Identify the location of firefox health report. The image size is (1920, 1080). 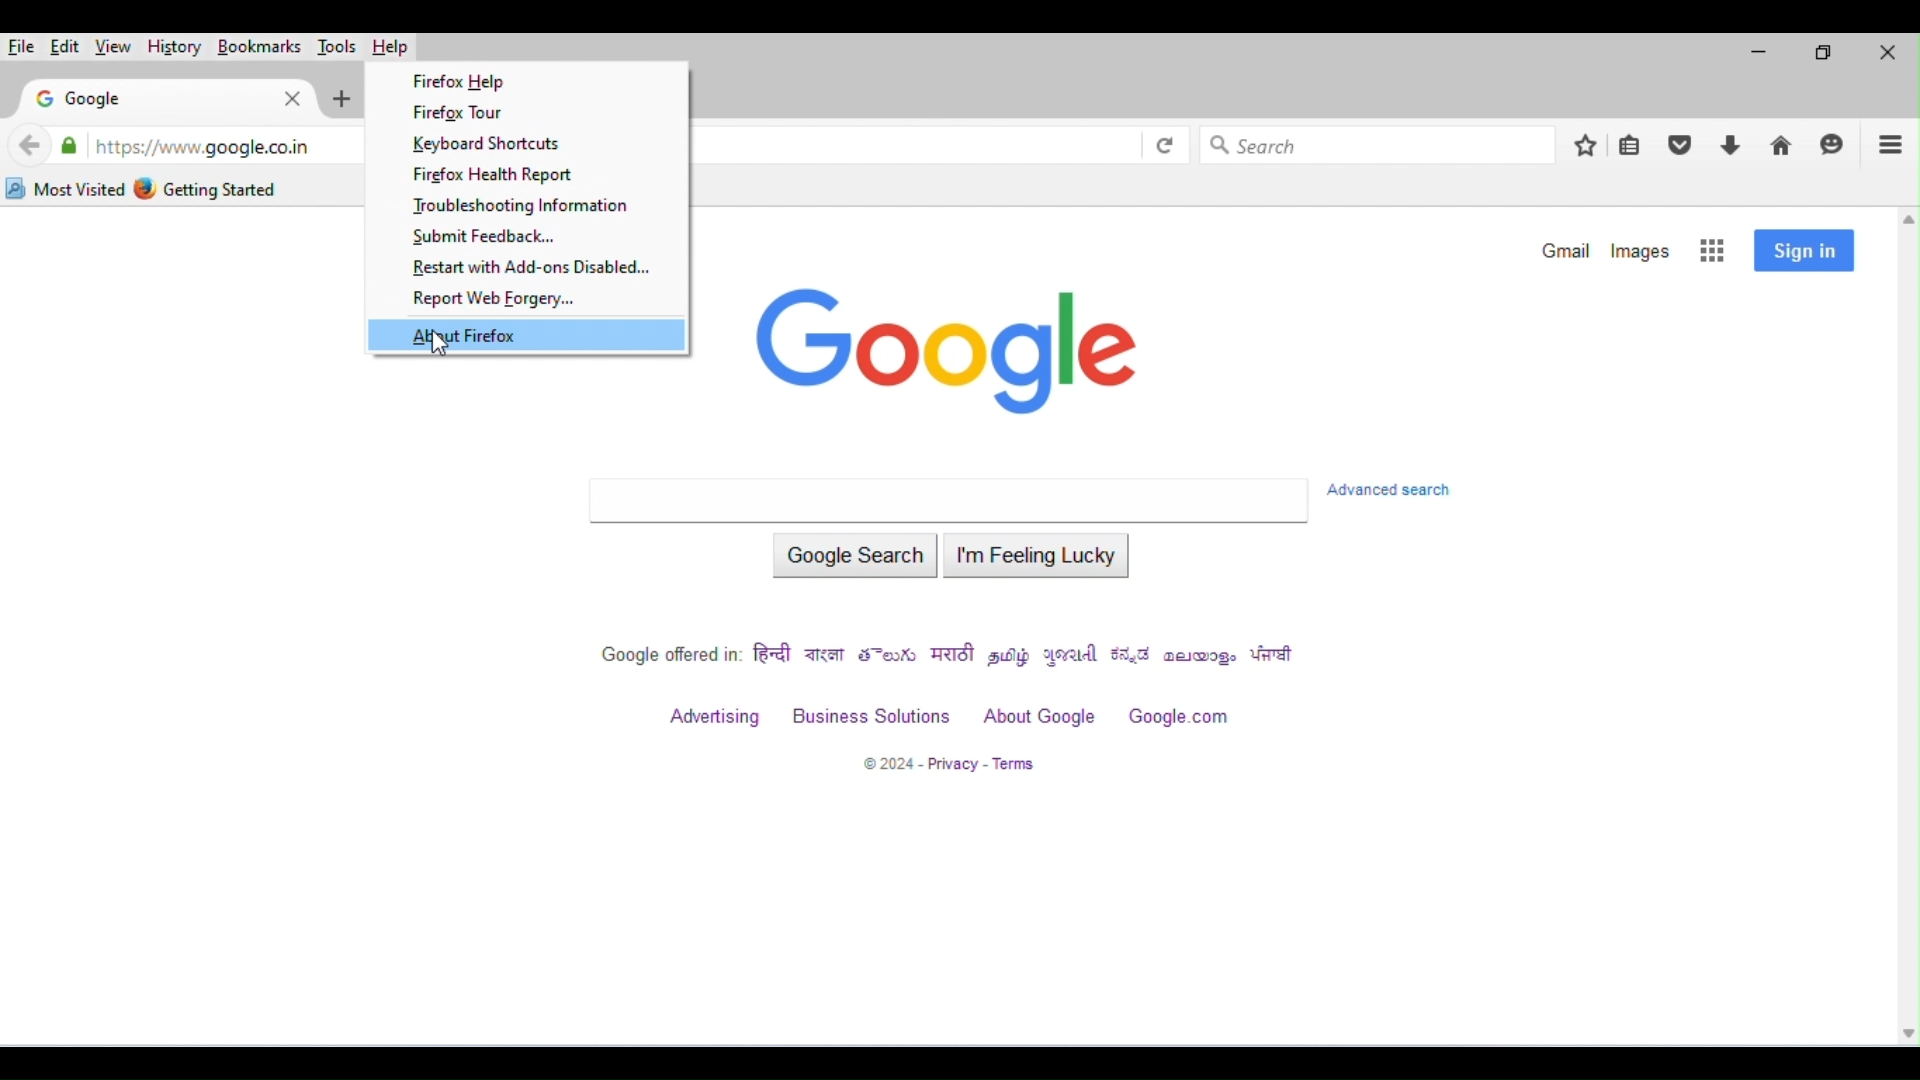
(496, 175).